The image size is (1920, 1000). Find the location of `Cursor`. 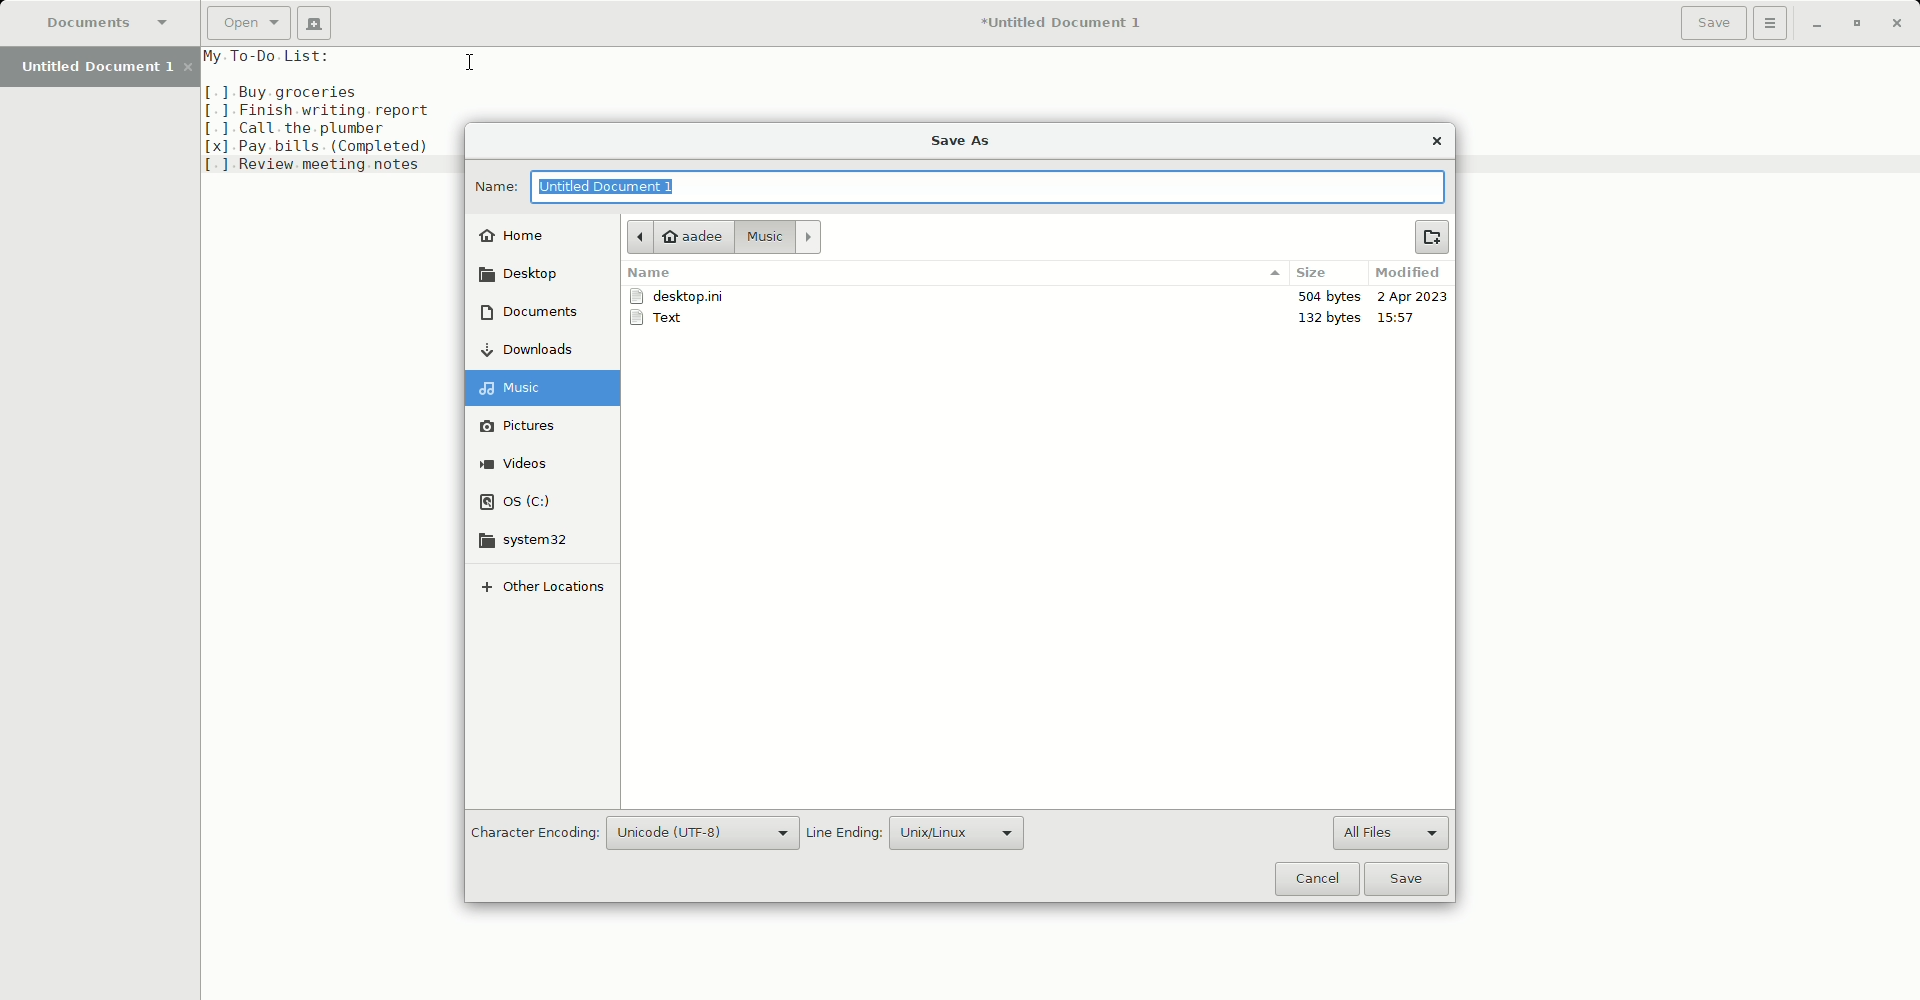

Cursor is located at coordinates (466, 60).